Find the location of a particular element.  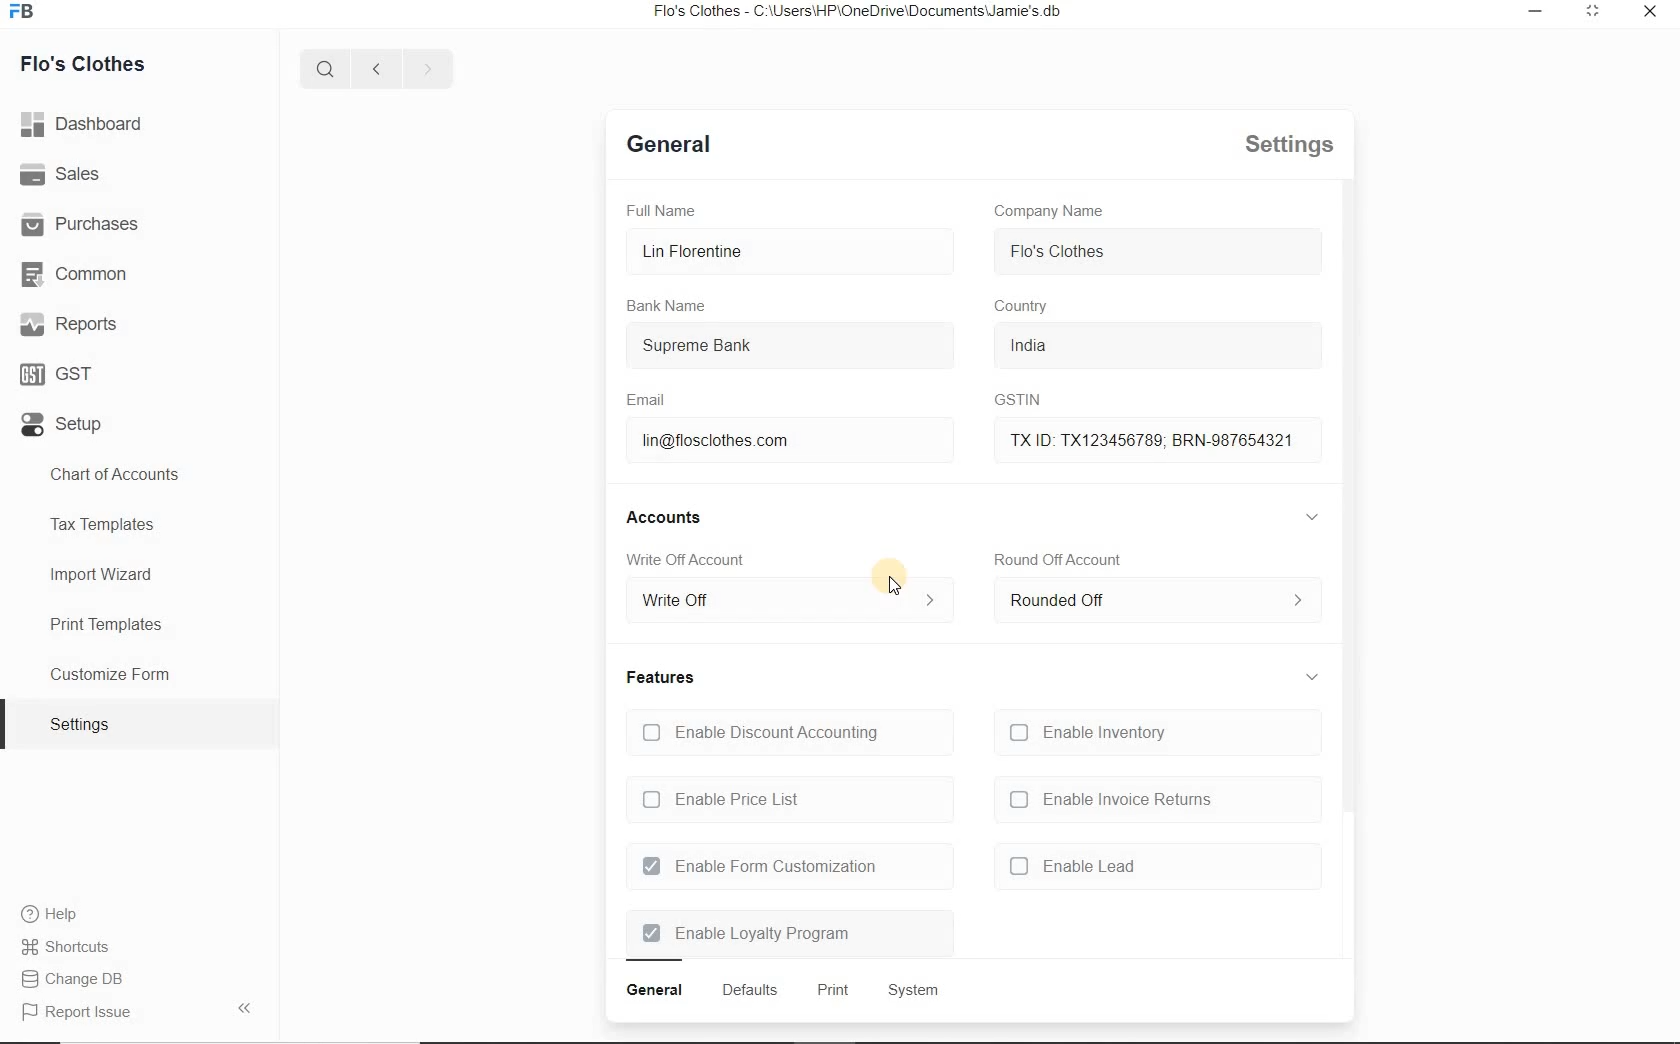

enable lead is located at coordinates (1073, 865).